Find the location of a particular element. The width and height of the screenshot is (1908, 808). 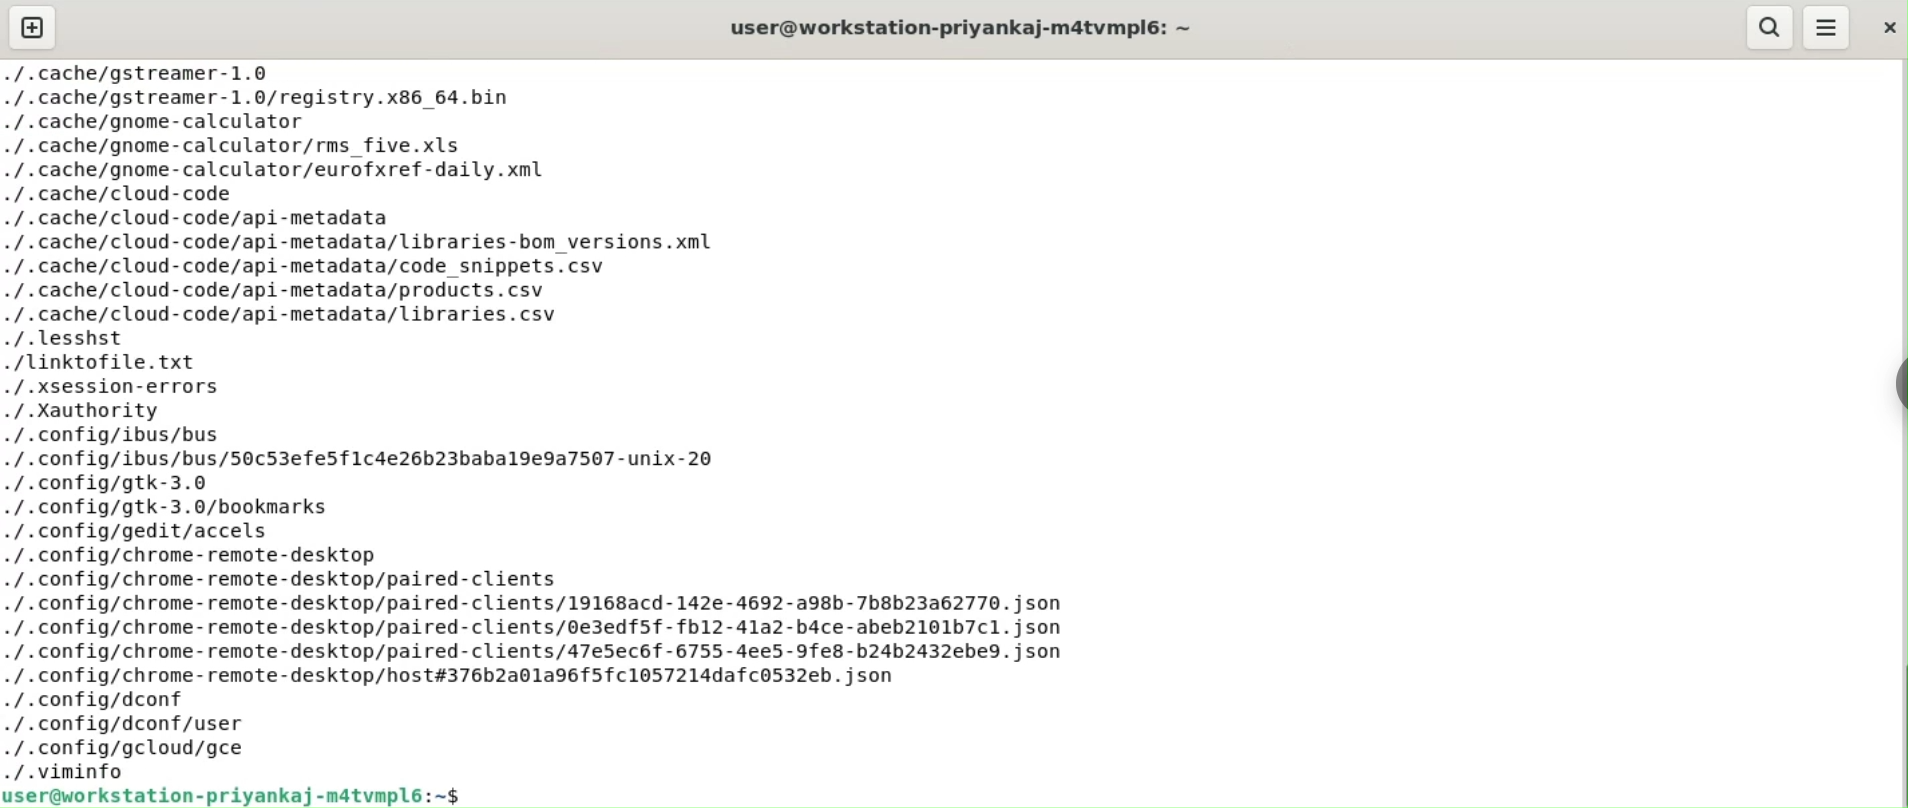

user@workstation-priyankaj-mdatvmpl6:~$ is located at coordinates (238, 795).